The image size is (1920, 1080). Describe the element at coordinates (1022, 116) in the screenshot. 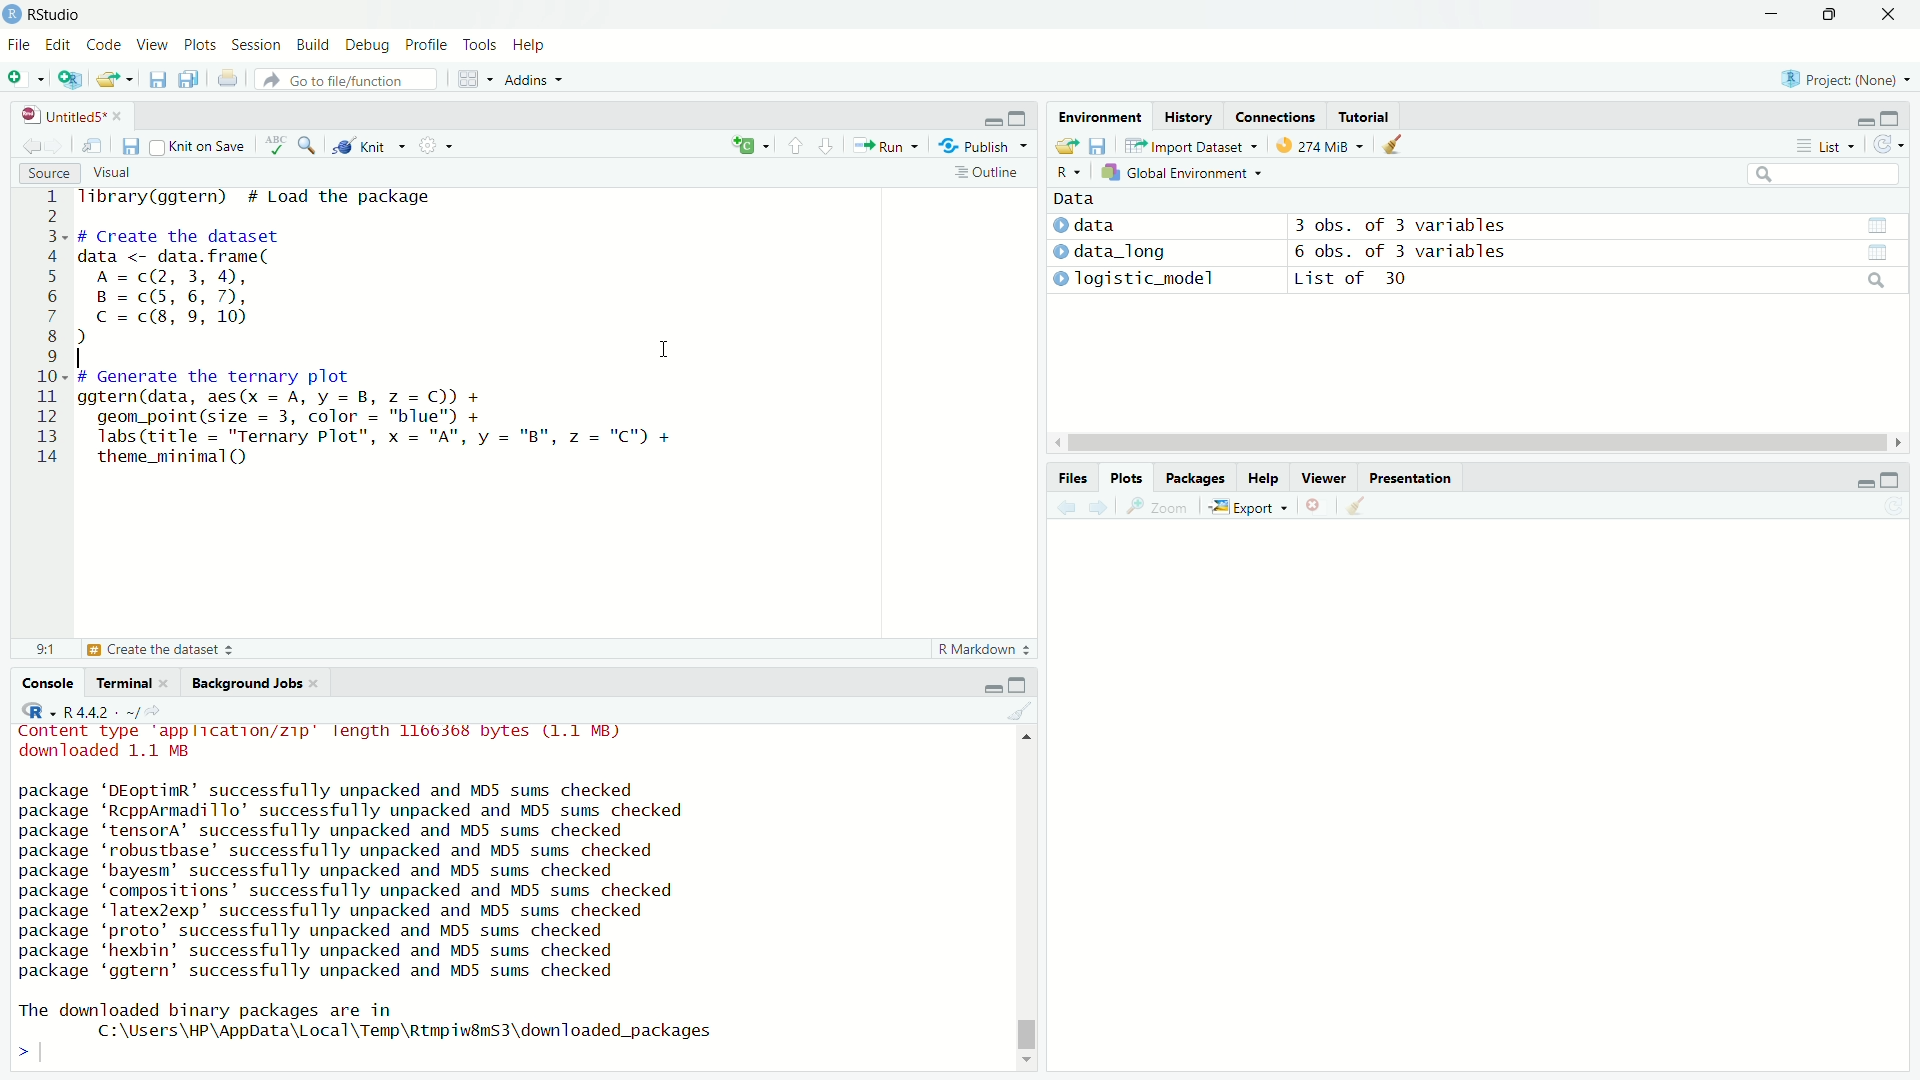

I see `maximise` at that location.